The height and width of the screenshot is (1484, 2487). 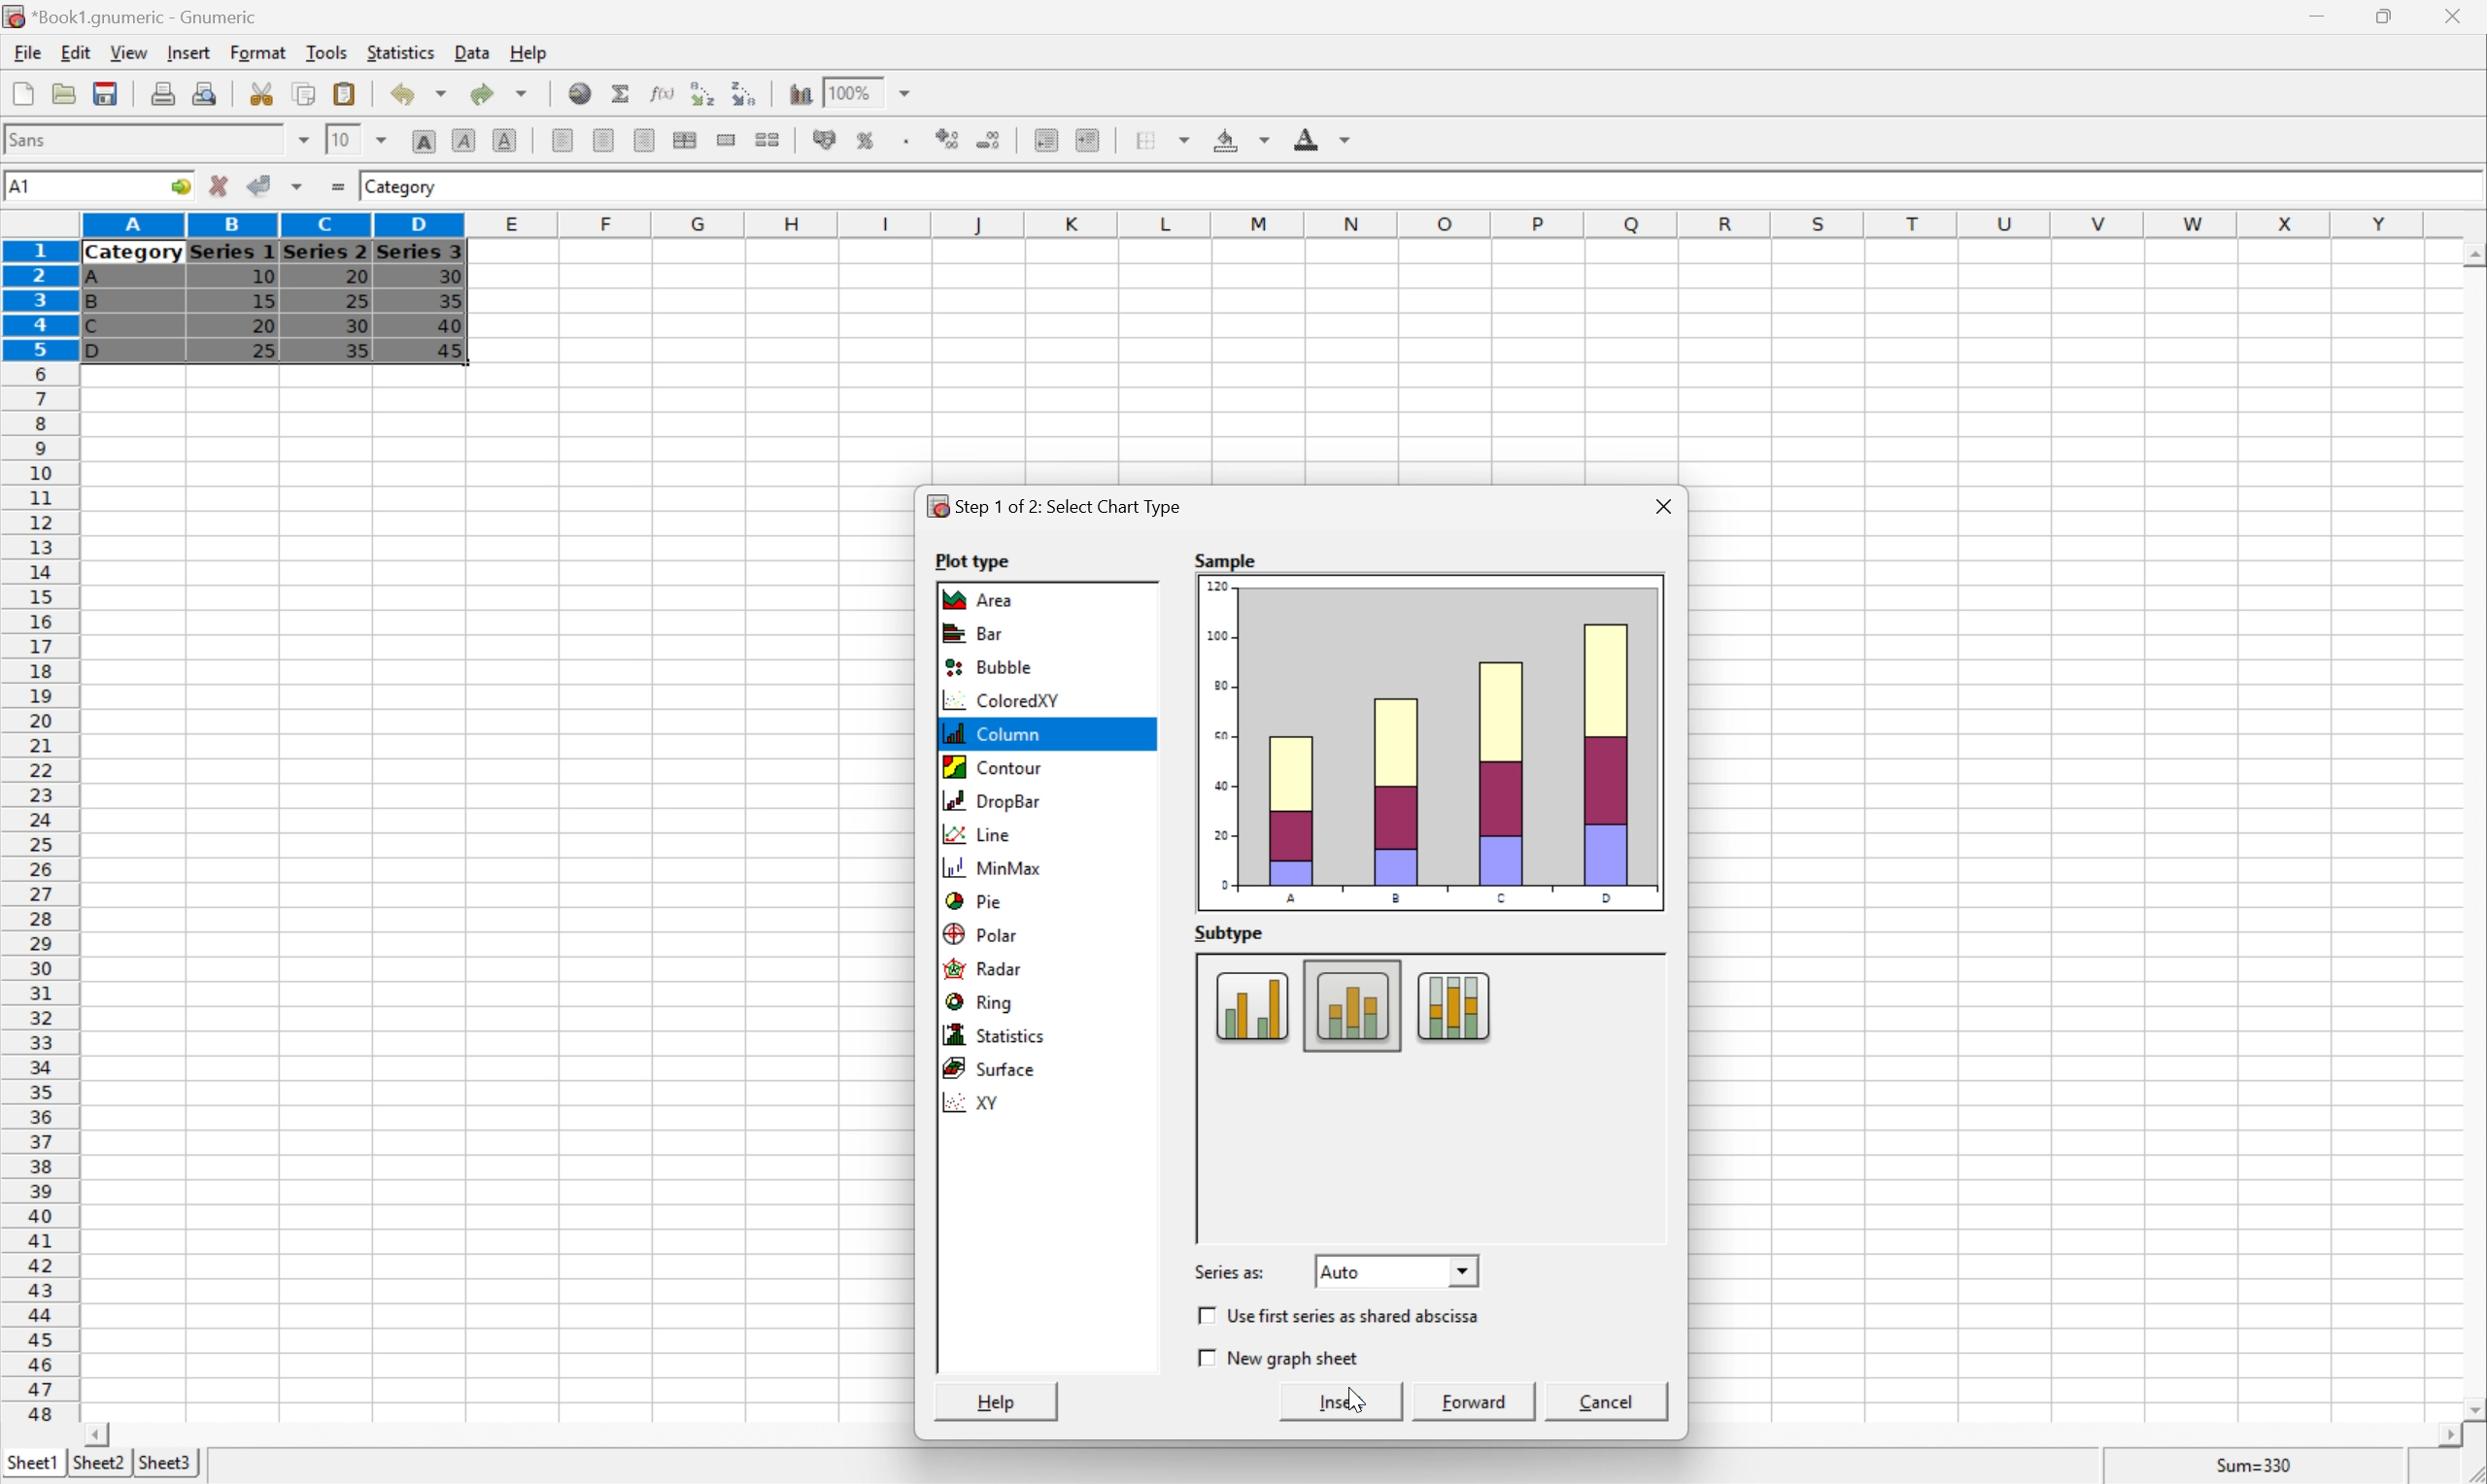 I want to click on Series 1, so click(x=233, y=253).